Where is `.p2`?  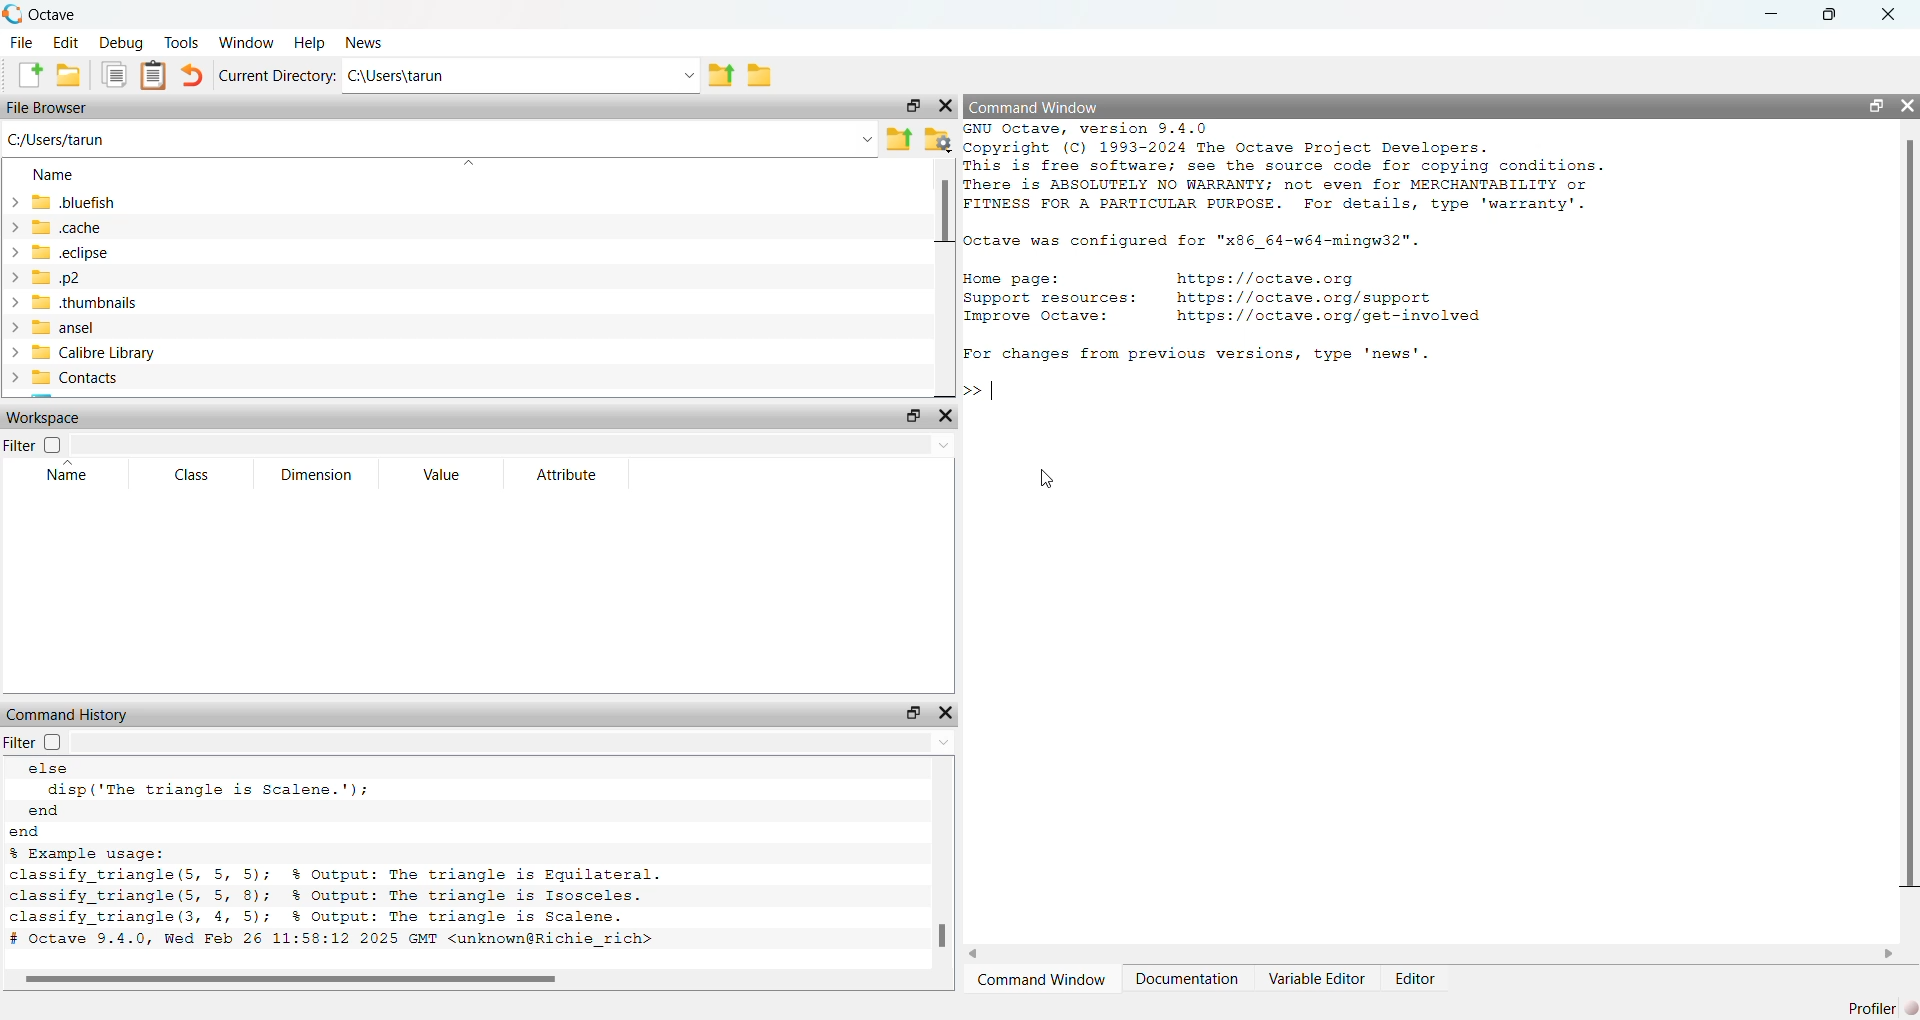
.p2 is located at coordinates (72, 277).